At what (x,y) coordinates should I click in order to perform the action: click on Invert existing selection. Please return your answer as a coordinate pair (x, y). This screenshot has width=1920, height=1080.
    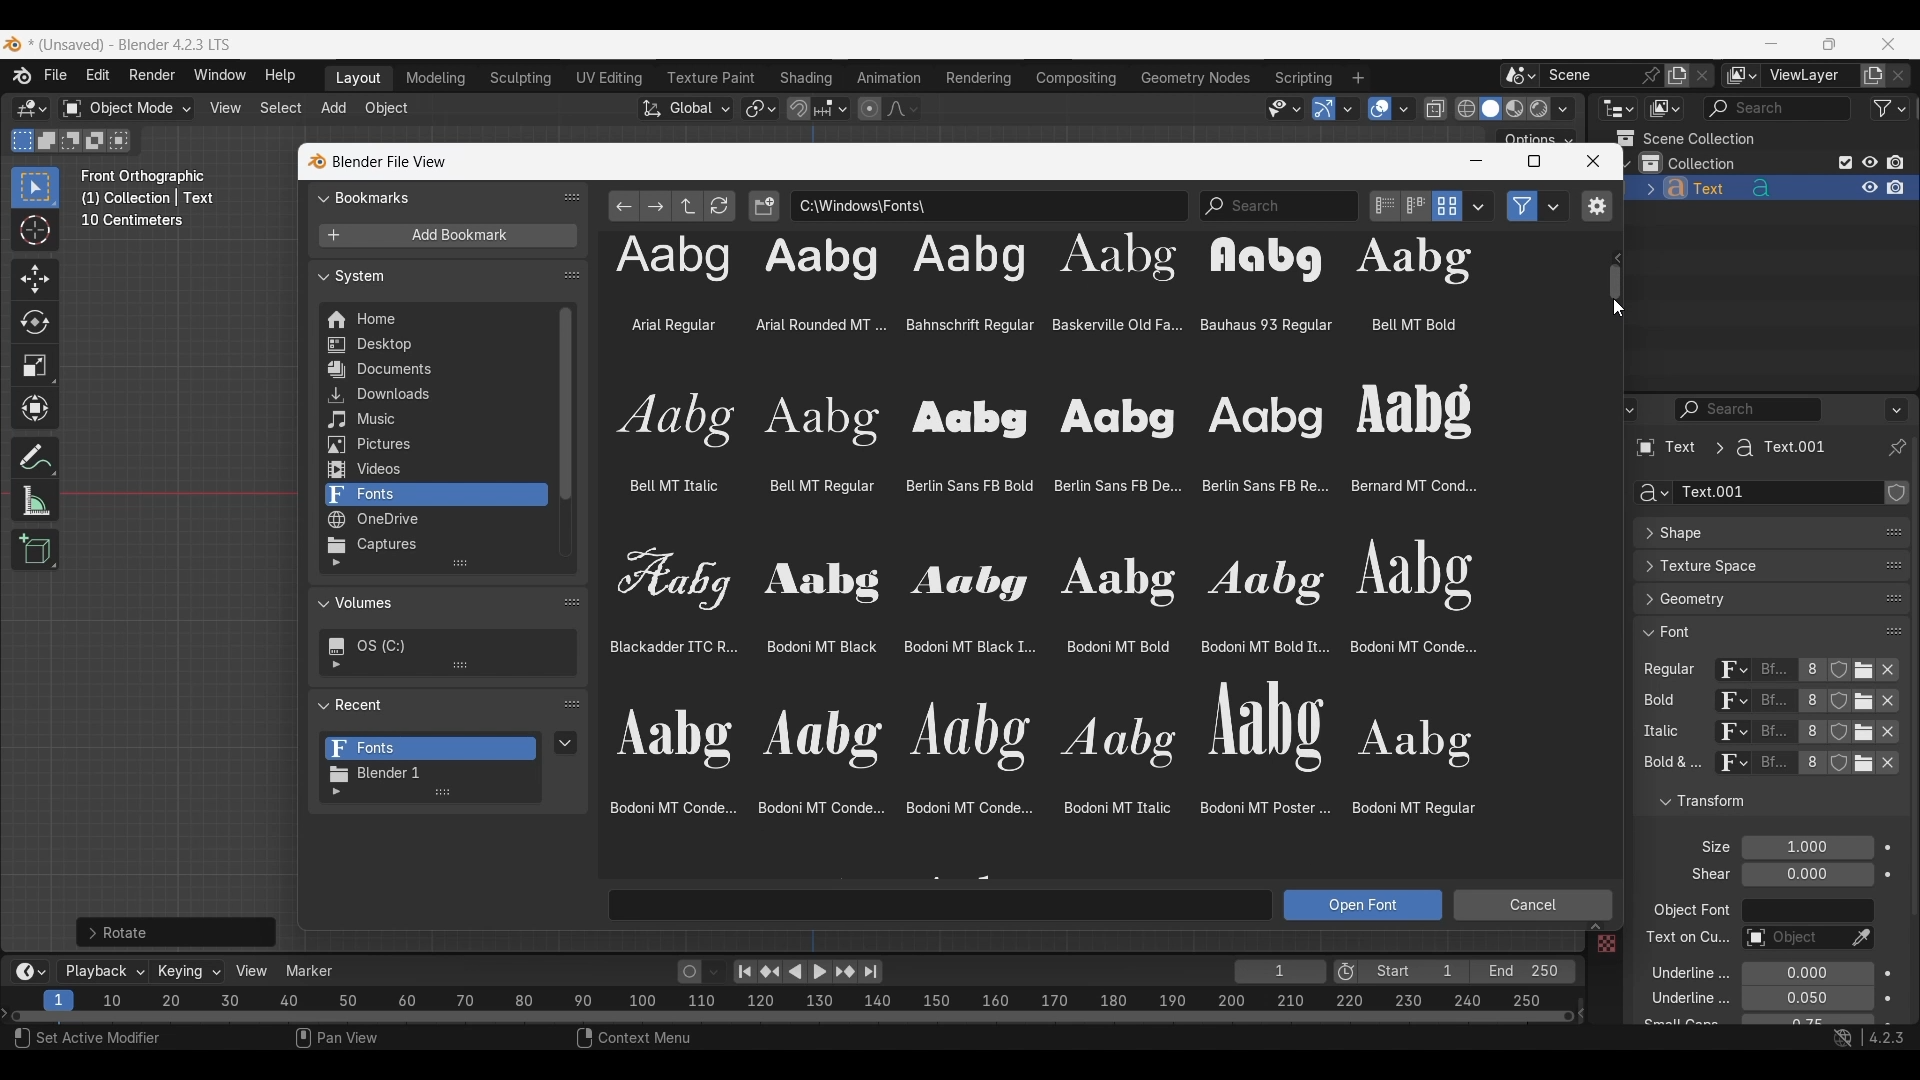
    Looking at the image, I should click on (95, 141).